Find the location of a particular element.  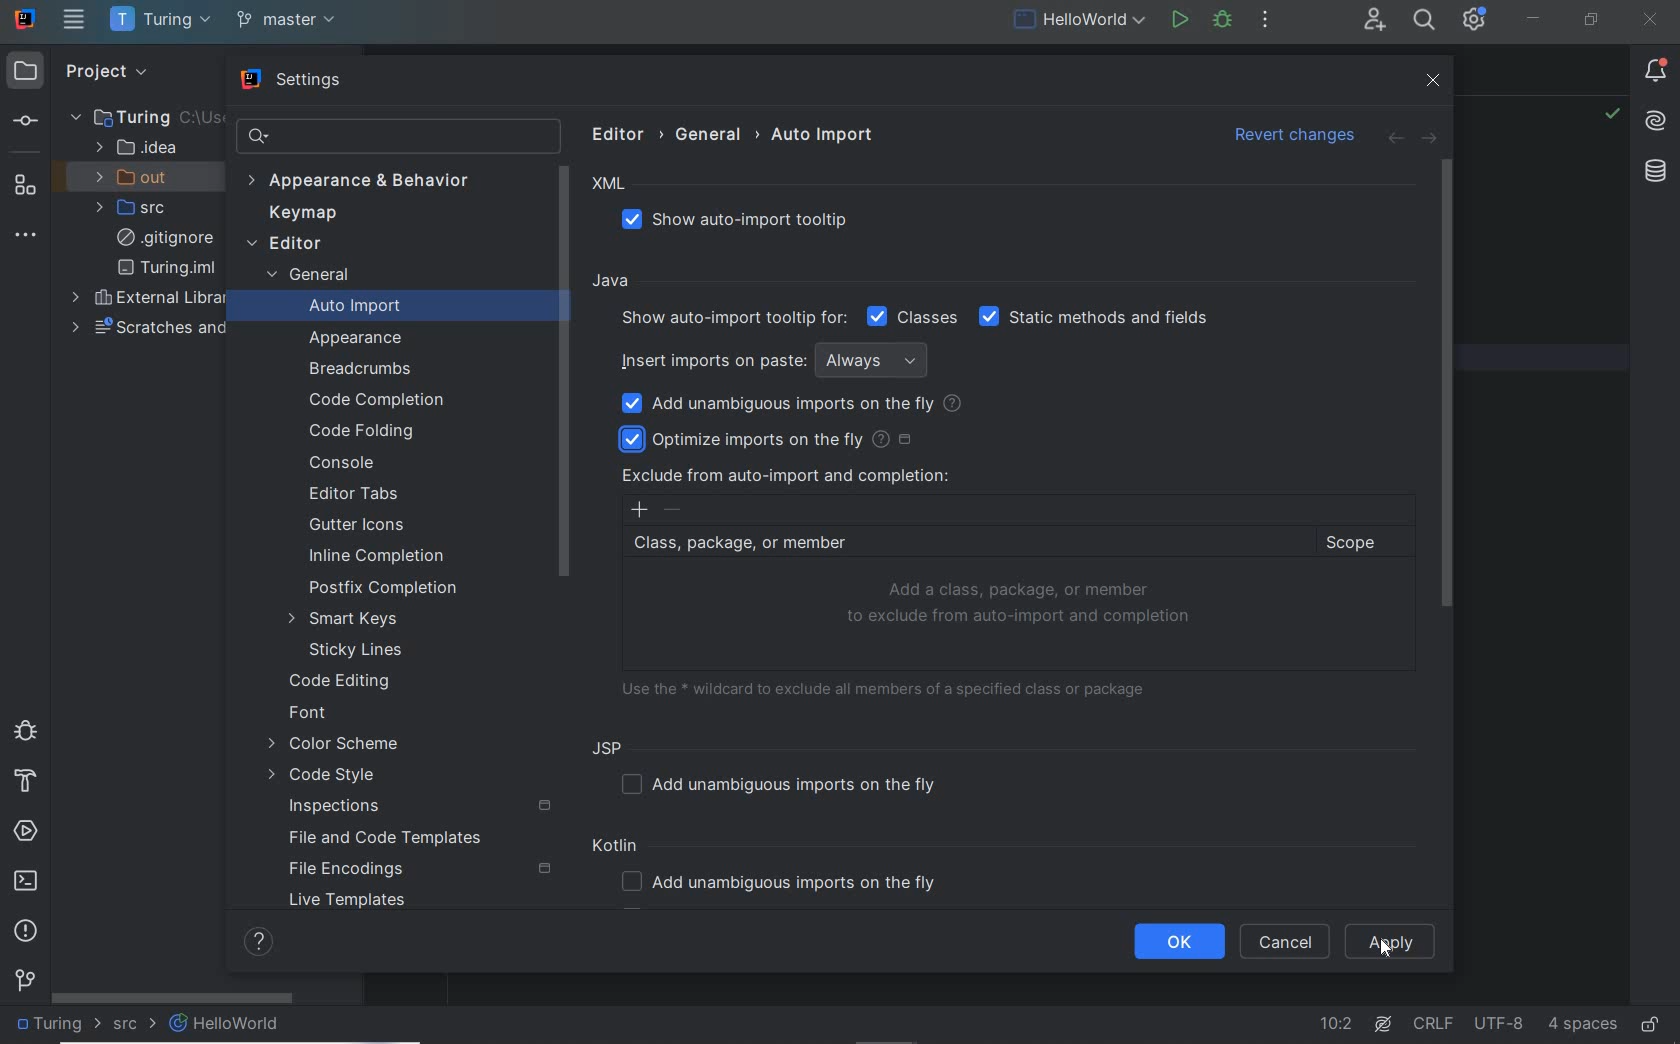

KEYMAP is located at coordinates (298, 215).